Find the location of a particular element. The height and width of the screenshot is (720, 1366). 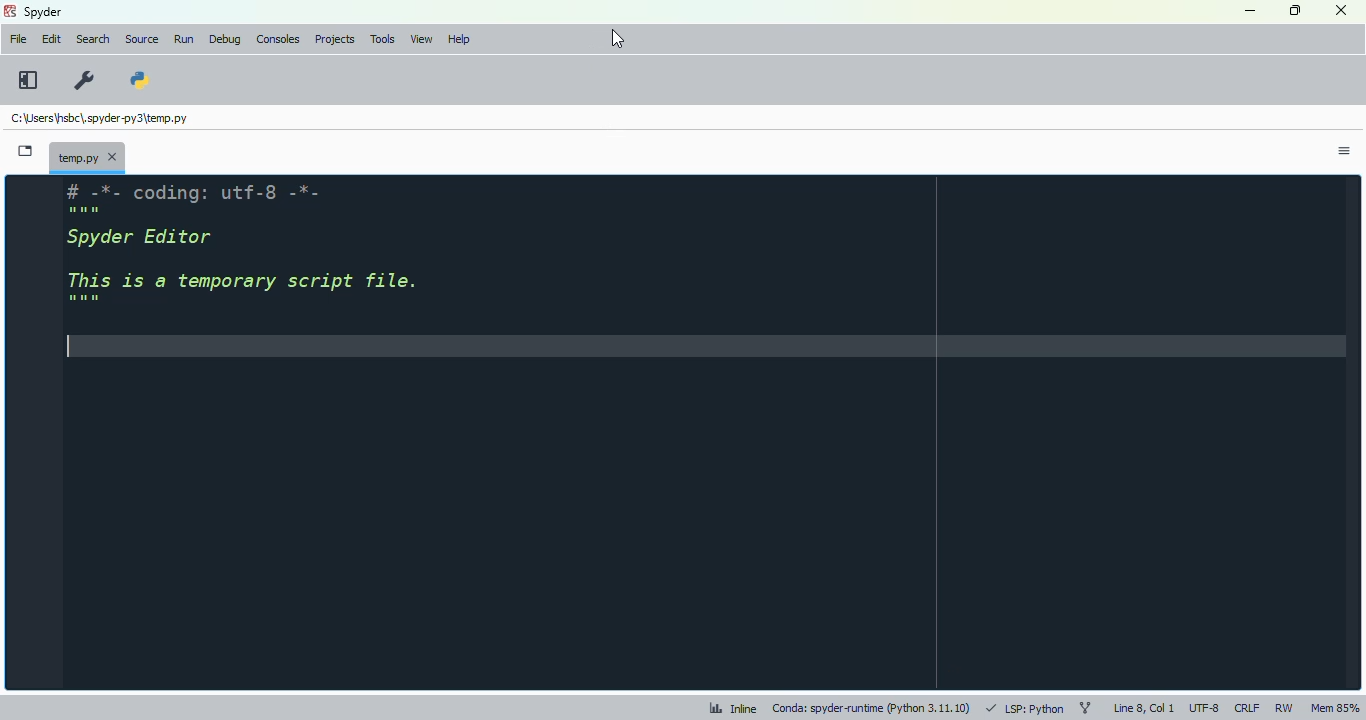

editor is located at coordinates (698, 431).